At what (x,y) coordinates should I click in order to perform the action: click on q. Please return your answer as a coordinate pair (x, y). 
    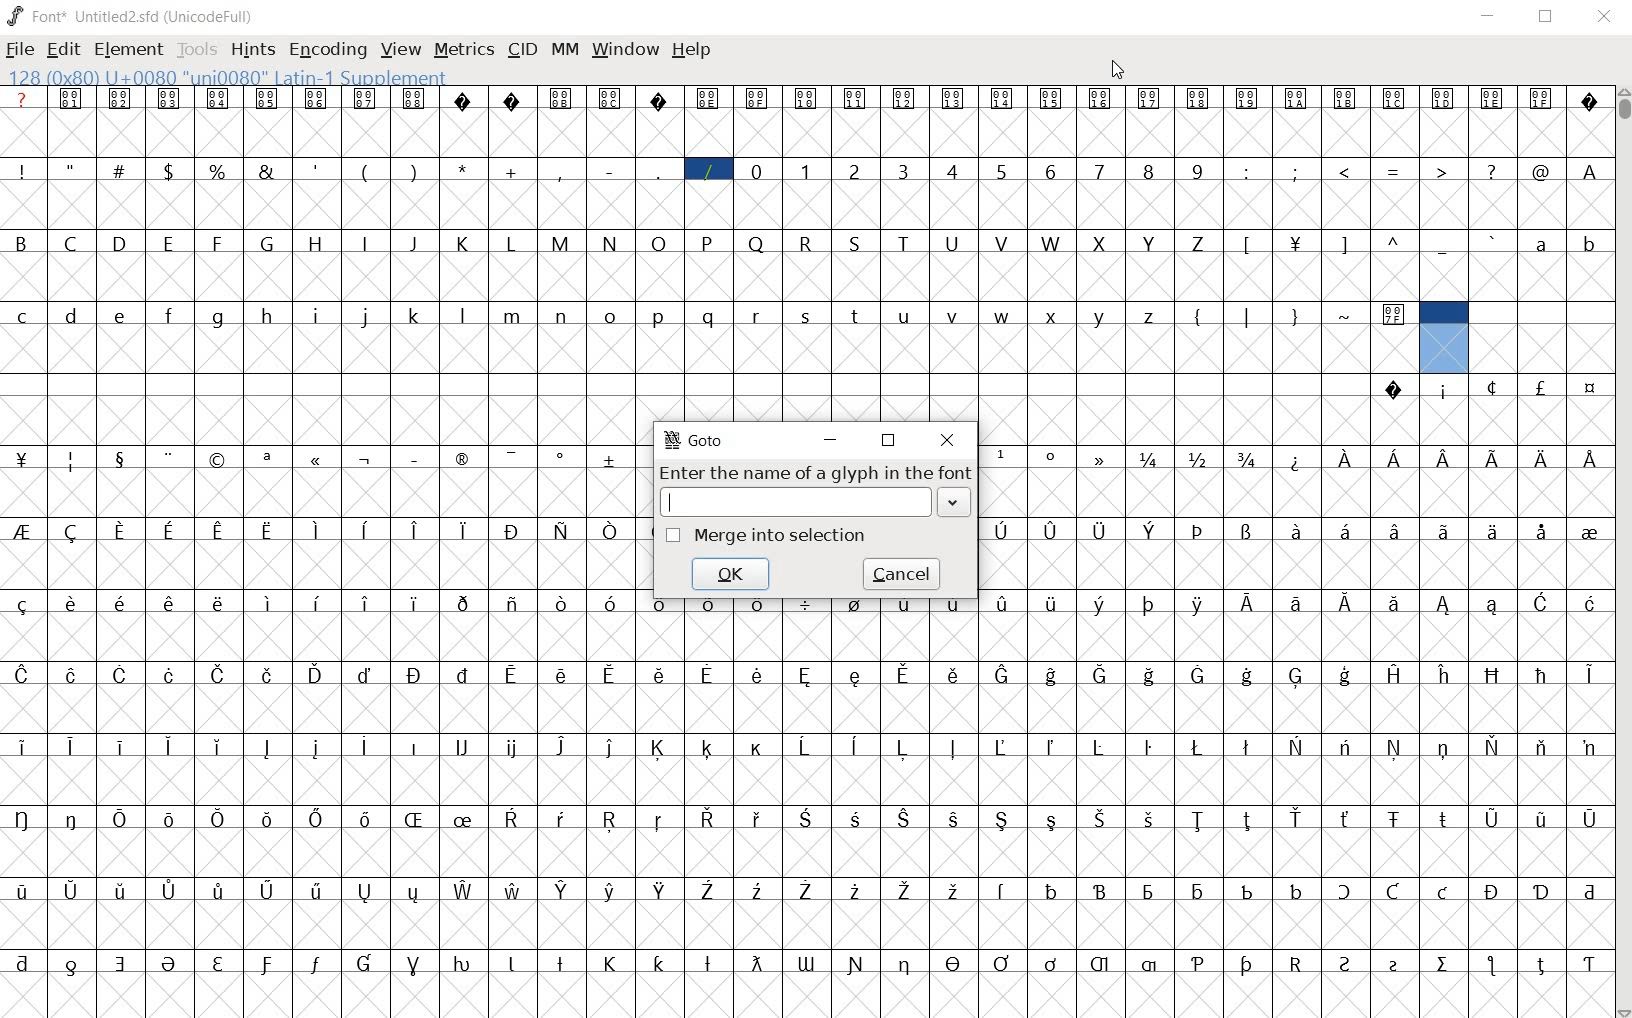
    Looking at the image, I should click on (710, 316).